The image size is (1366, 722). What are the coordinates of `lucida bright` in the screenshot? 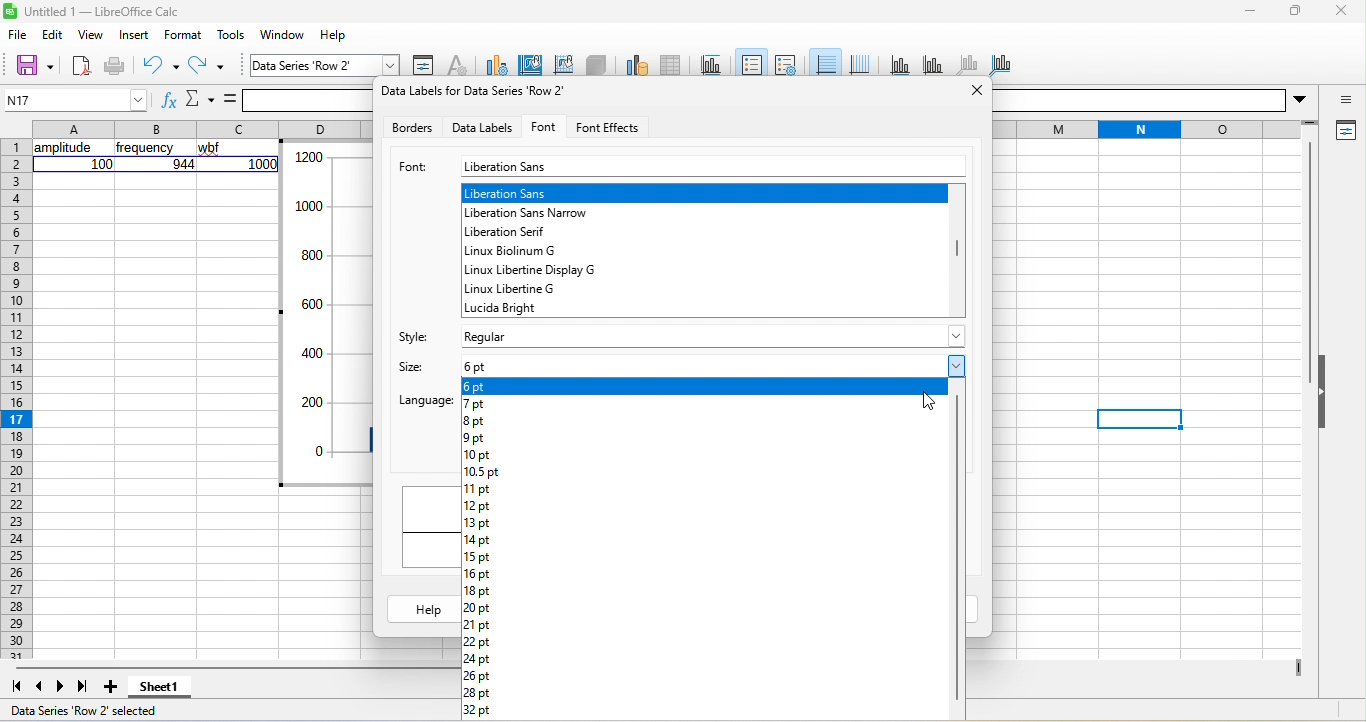 It's located at (521, 307).